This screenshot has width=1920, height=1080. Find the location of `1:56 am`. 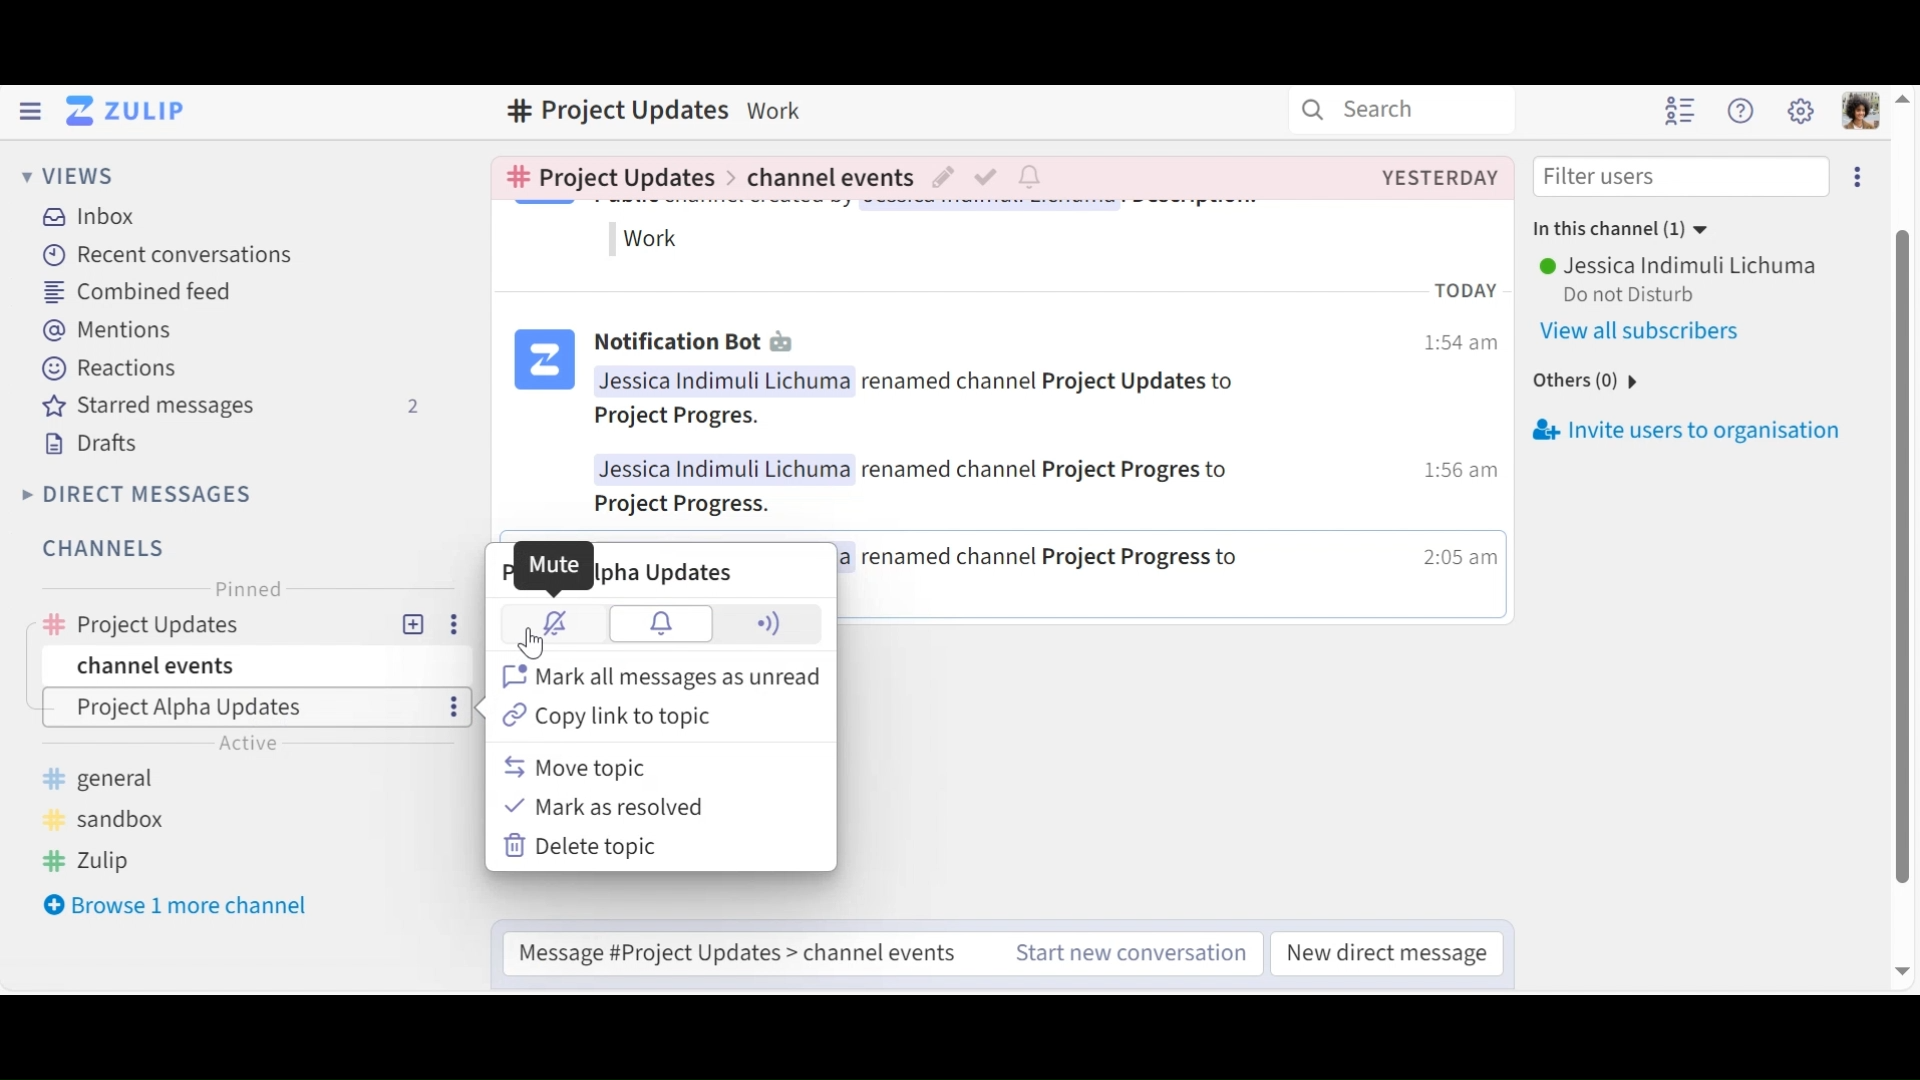

1:56 am is located at coordinates (1456, 473).